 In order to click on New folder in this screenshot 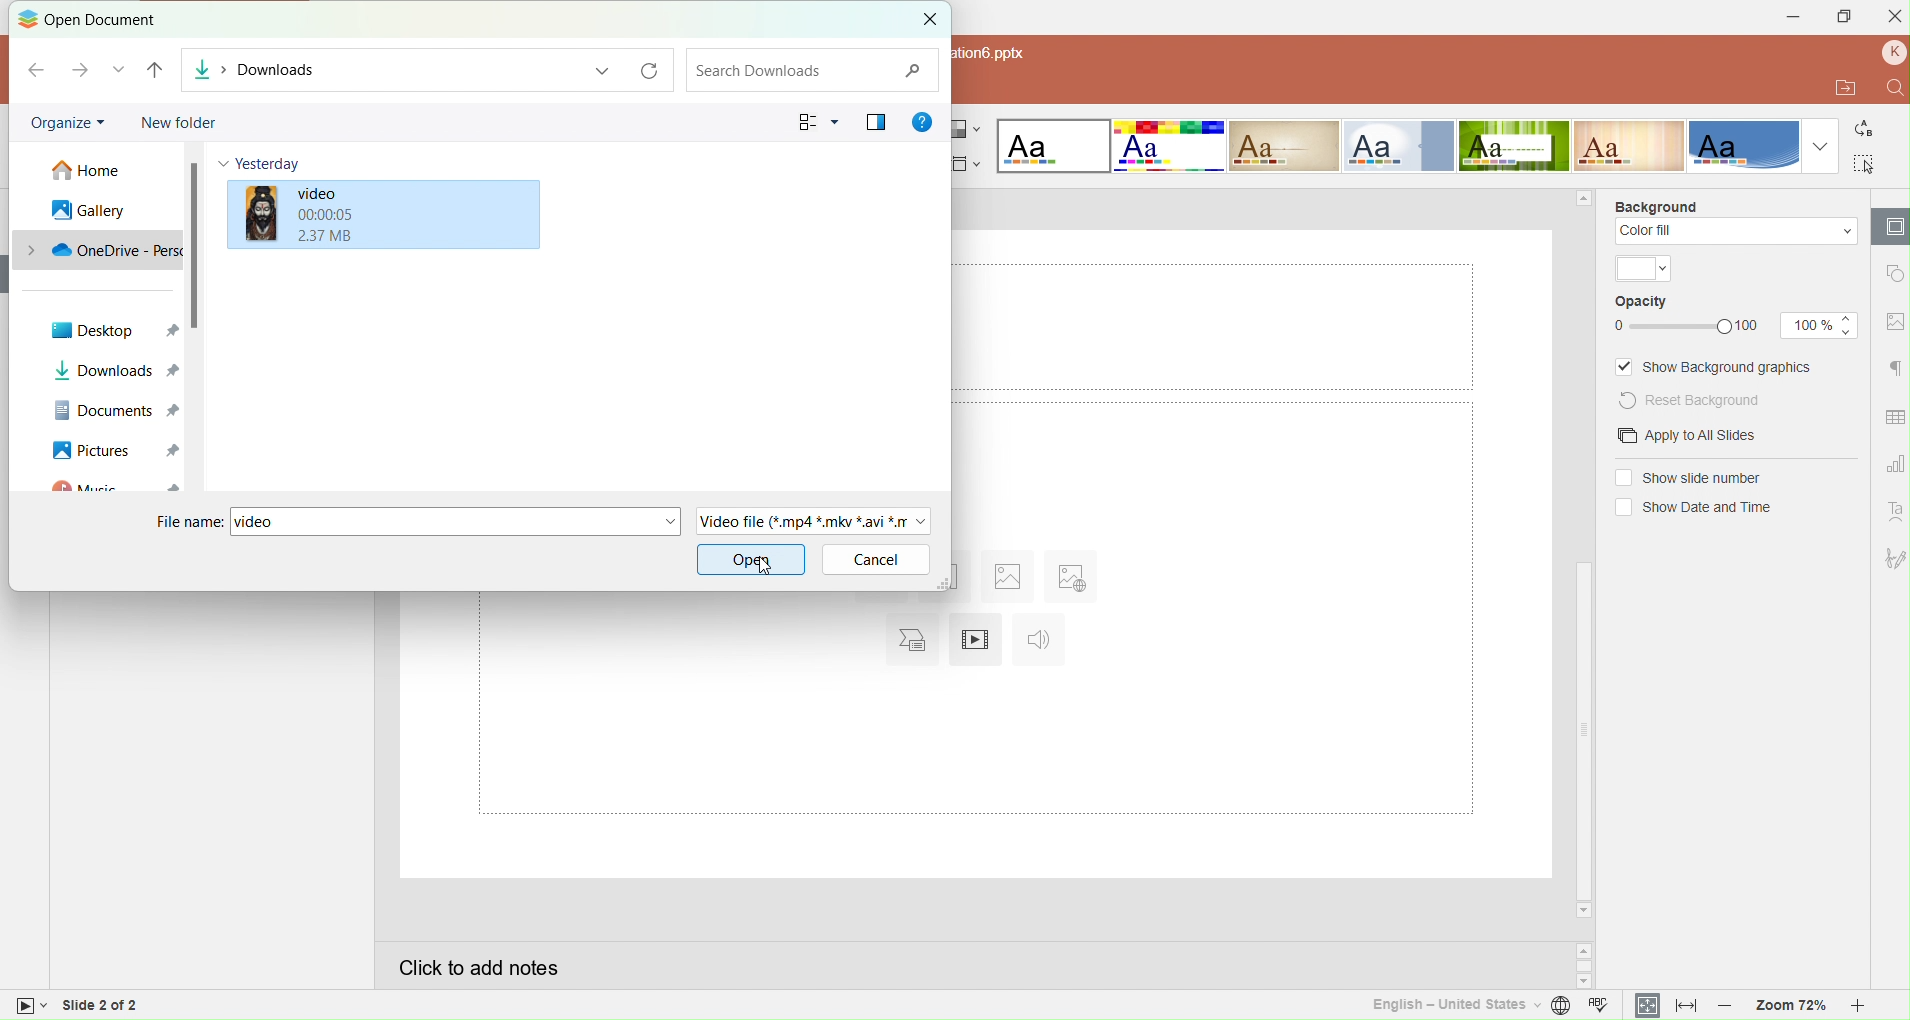, I will do `click(177, 123)`.